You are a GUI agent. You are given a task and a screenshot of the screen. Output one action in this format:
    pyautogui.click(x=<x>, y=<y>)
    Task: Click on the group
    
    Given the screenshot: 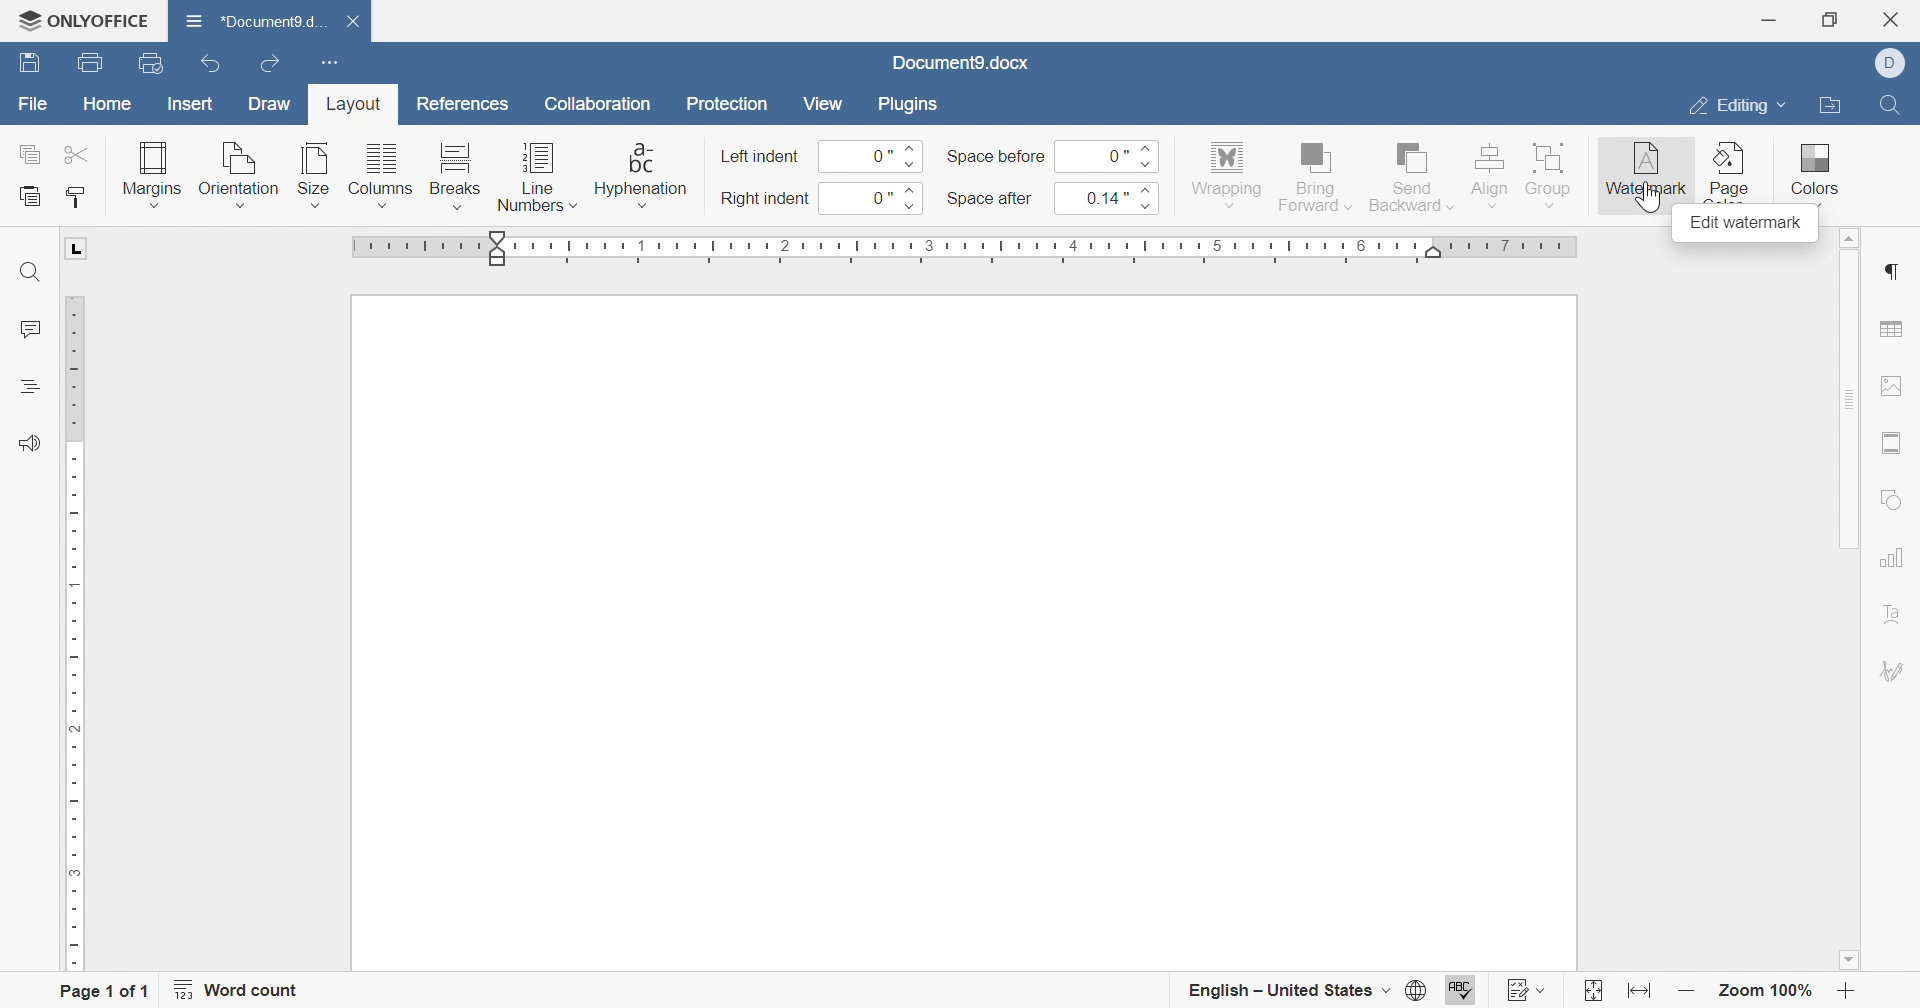 What is the action you would take?
    pyautogui.click(x=1551, y=173)
    